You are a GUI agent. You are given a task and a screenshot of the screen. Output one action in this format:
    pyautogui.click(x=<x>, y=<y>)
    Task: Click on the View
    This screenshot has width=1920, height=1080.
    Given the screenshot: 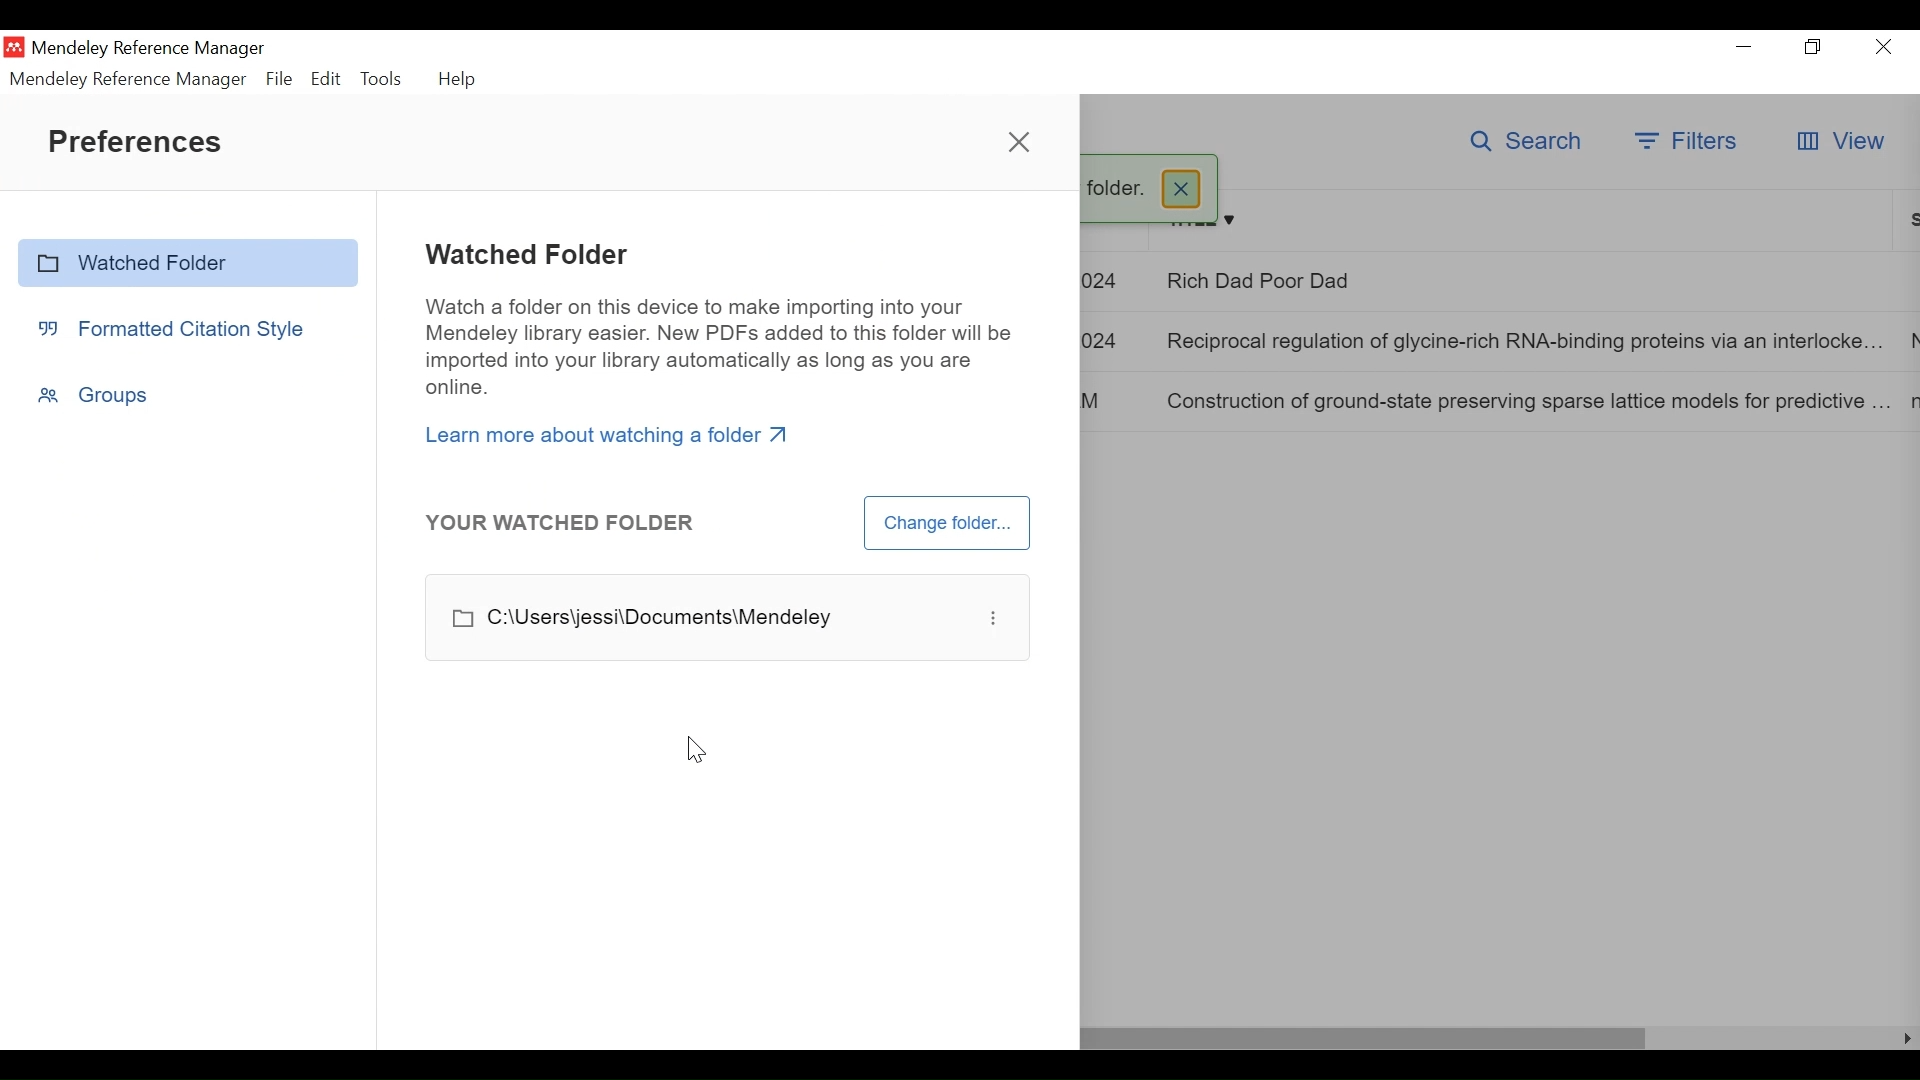 What is the action you would take?
    pyautogui.click(x=1839, y=142)
    